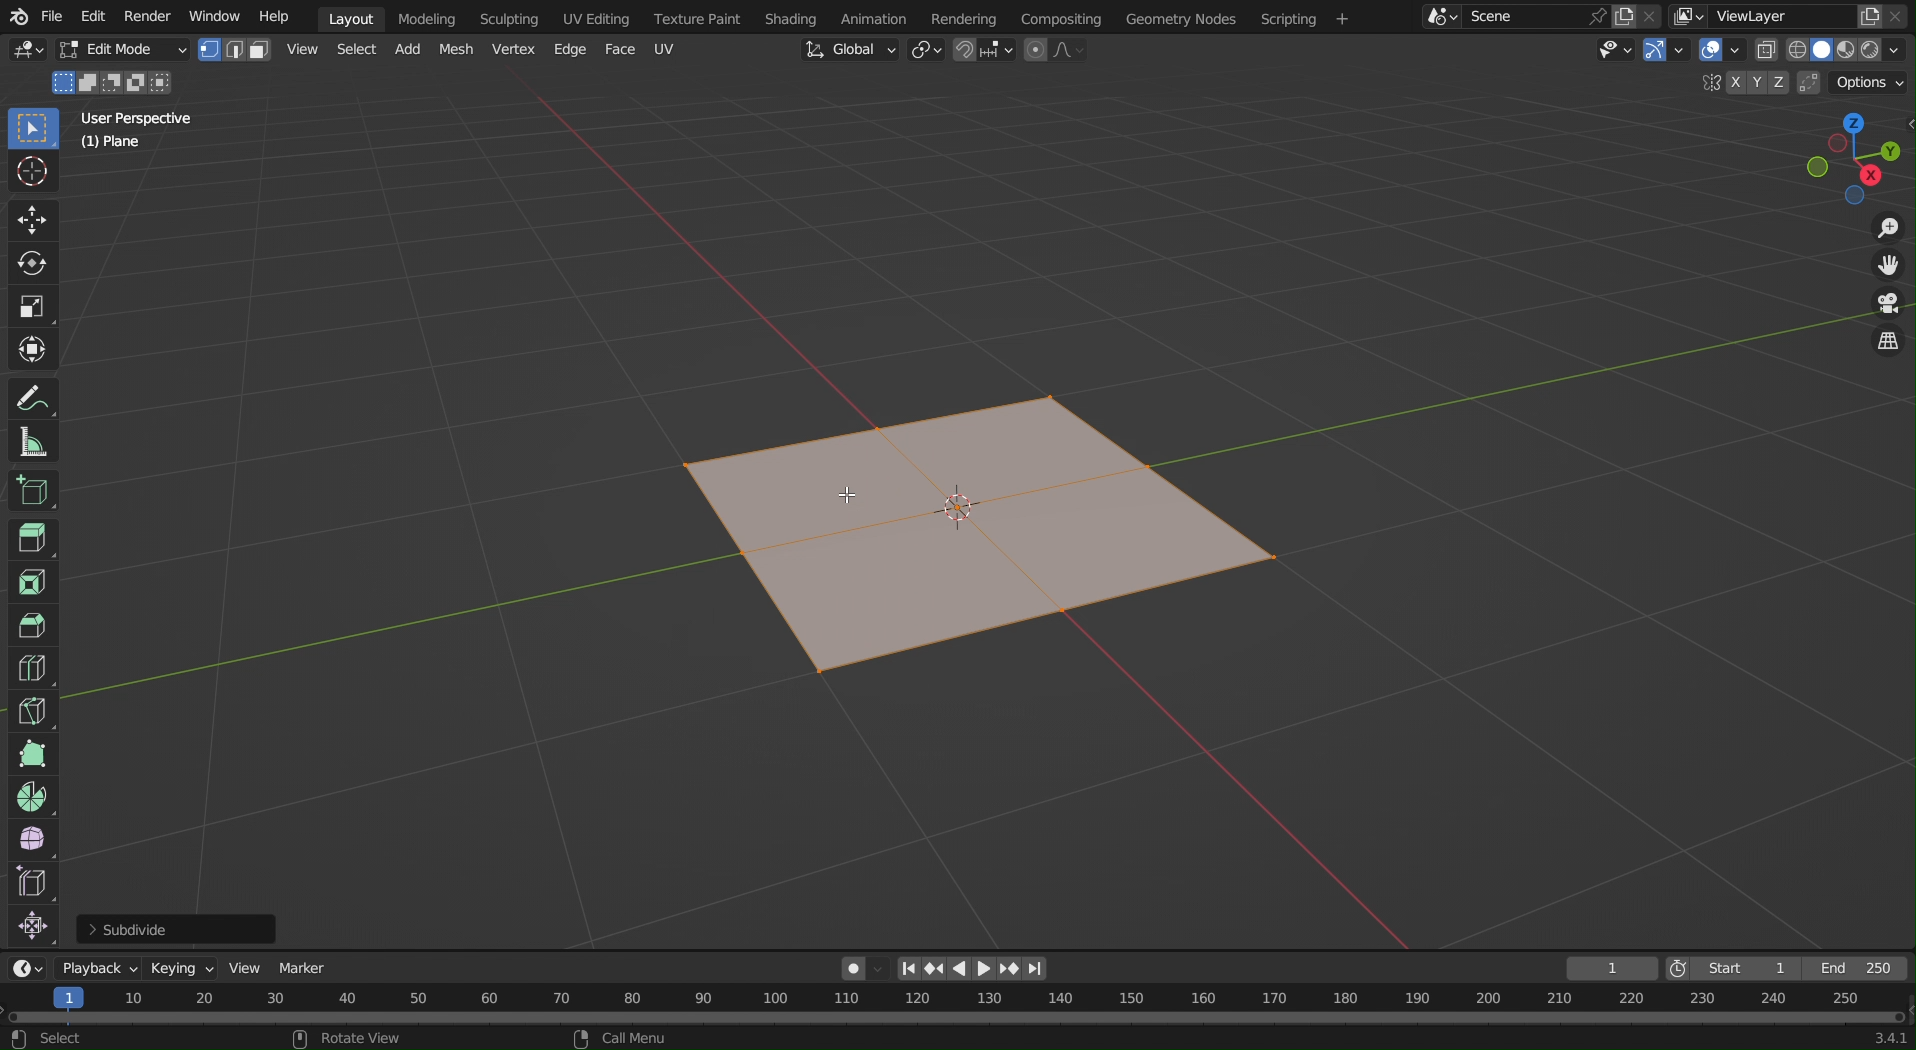 This screenshot has width=1916, height=1050. Describe the element at coordinates (1888, 307) in the screenshot. I see `Camera View` at that location.